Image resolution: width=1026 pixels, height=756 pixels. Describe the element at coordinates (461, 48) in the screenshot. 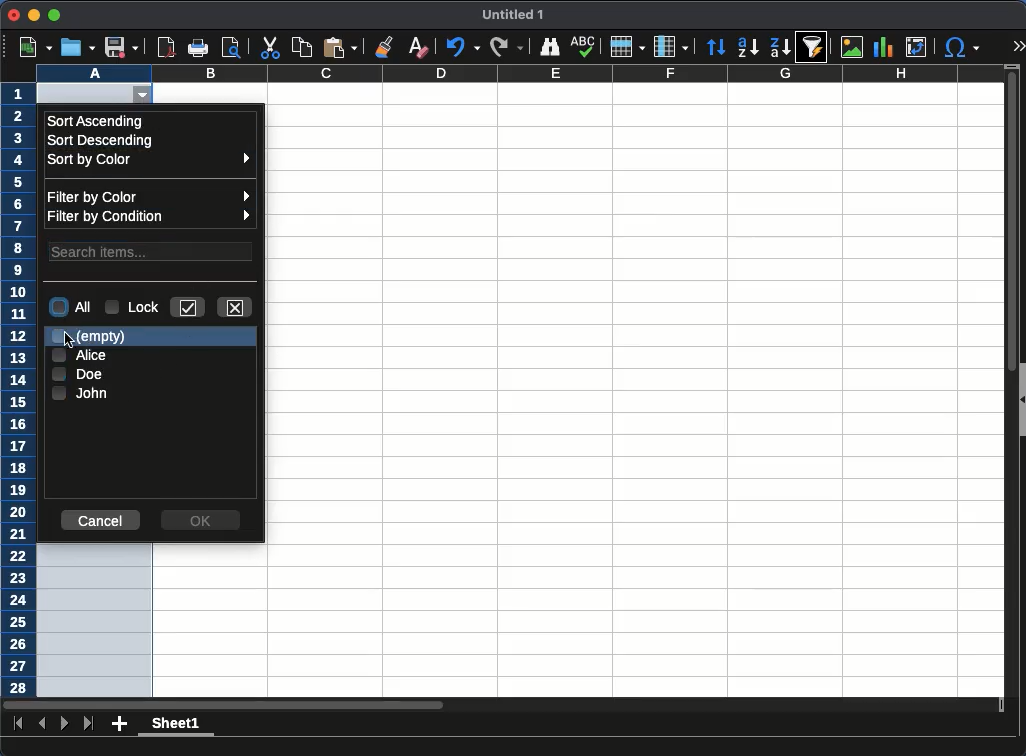

I see `undo` at that location.